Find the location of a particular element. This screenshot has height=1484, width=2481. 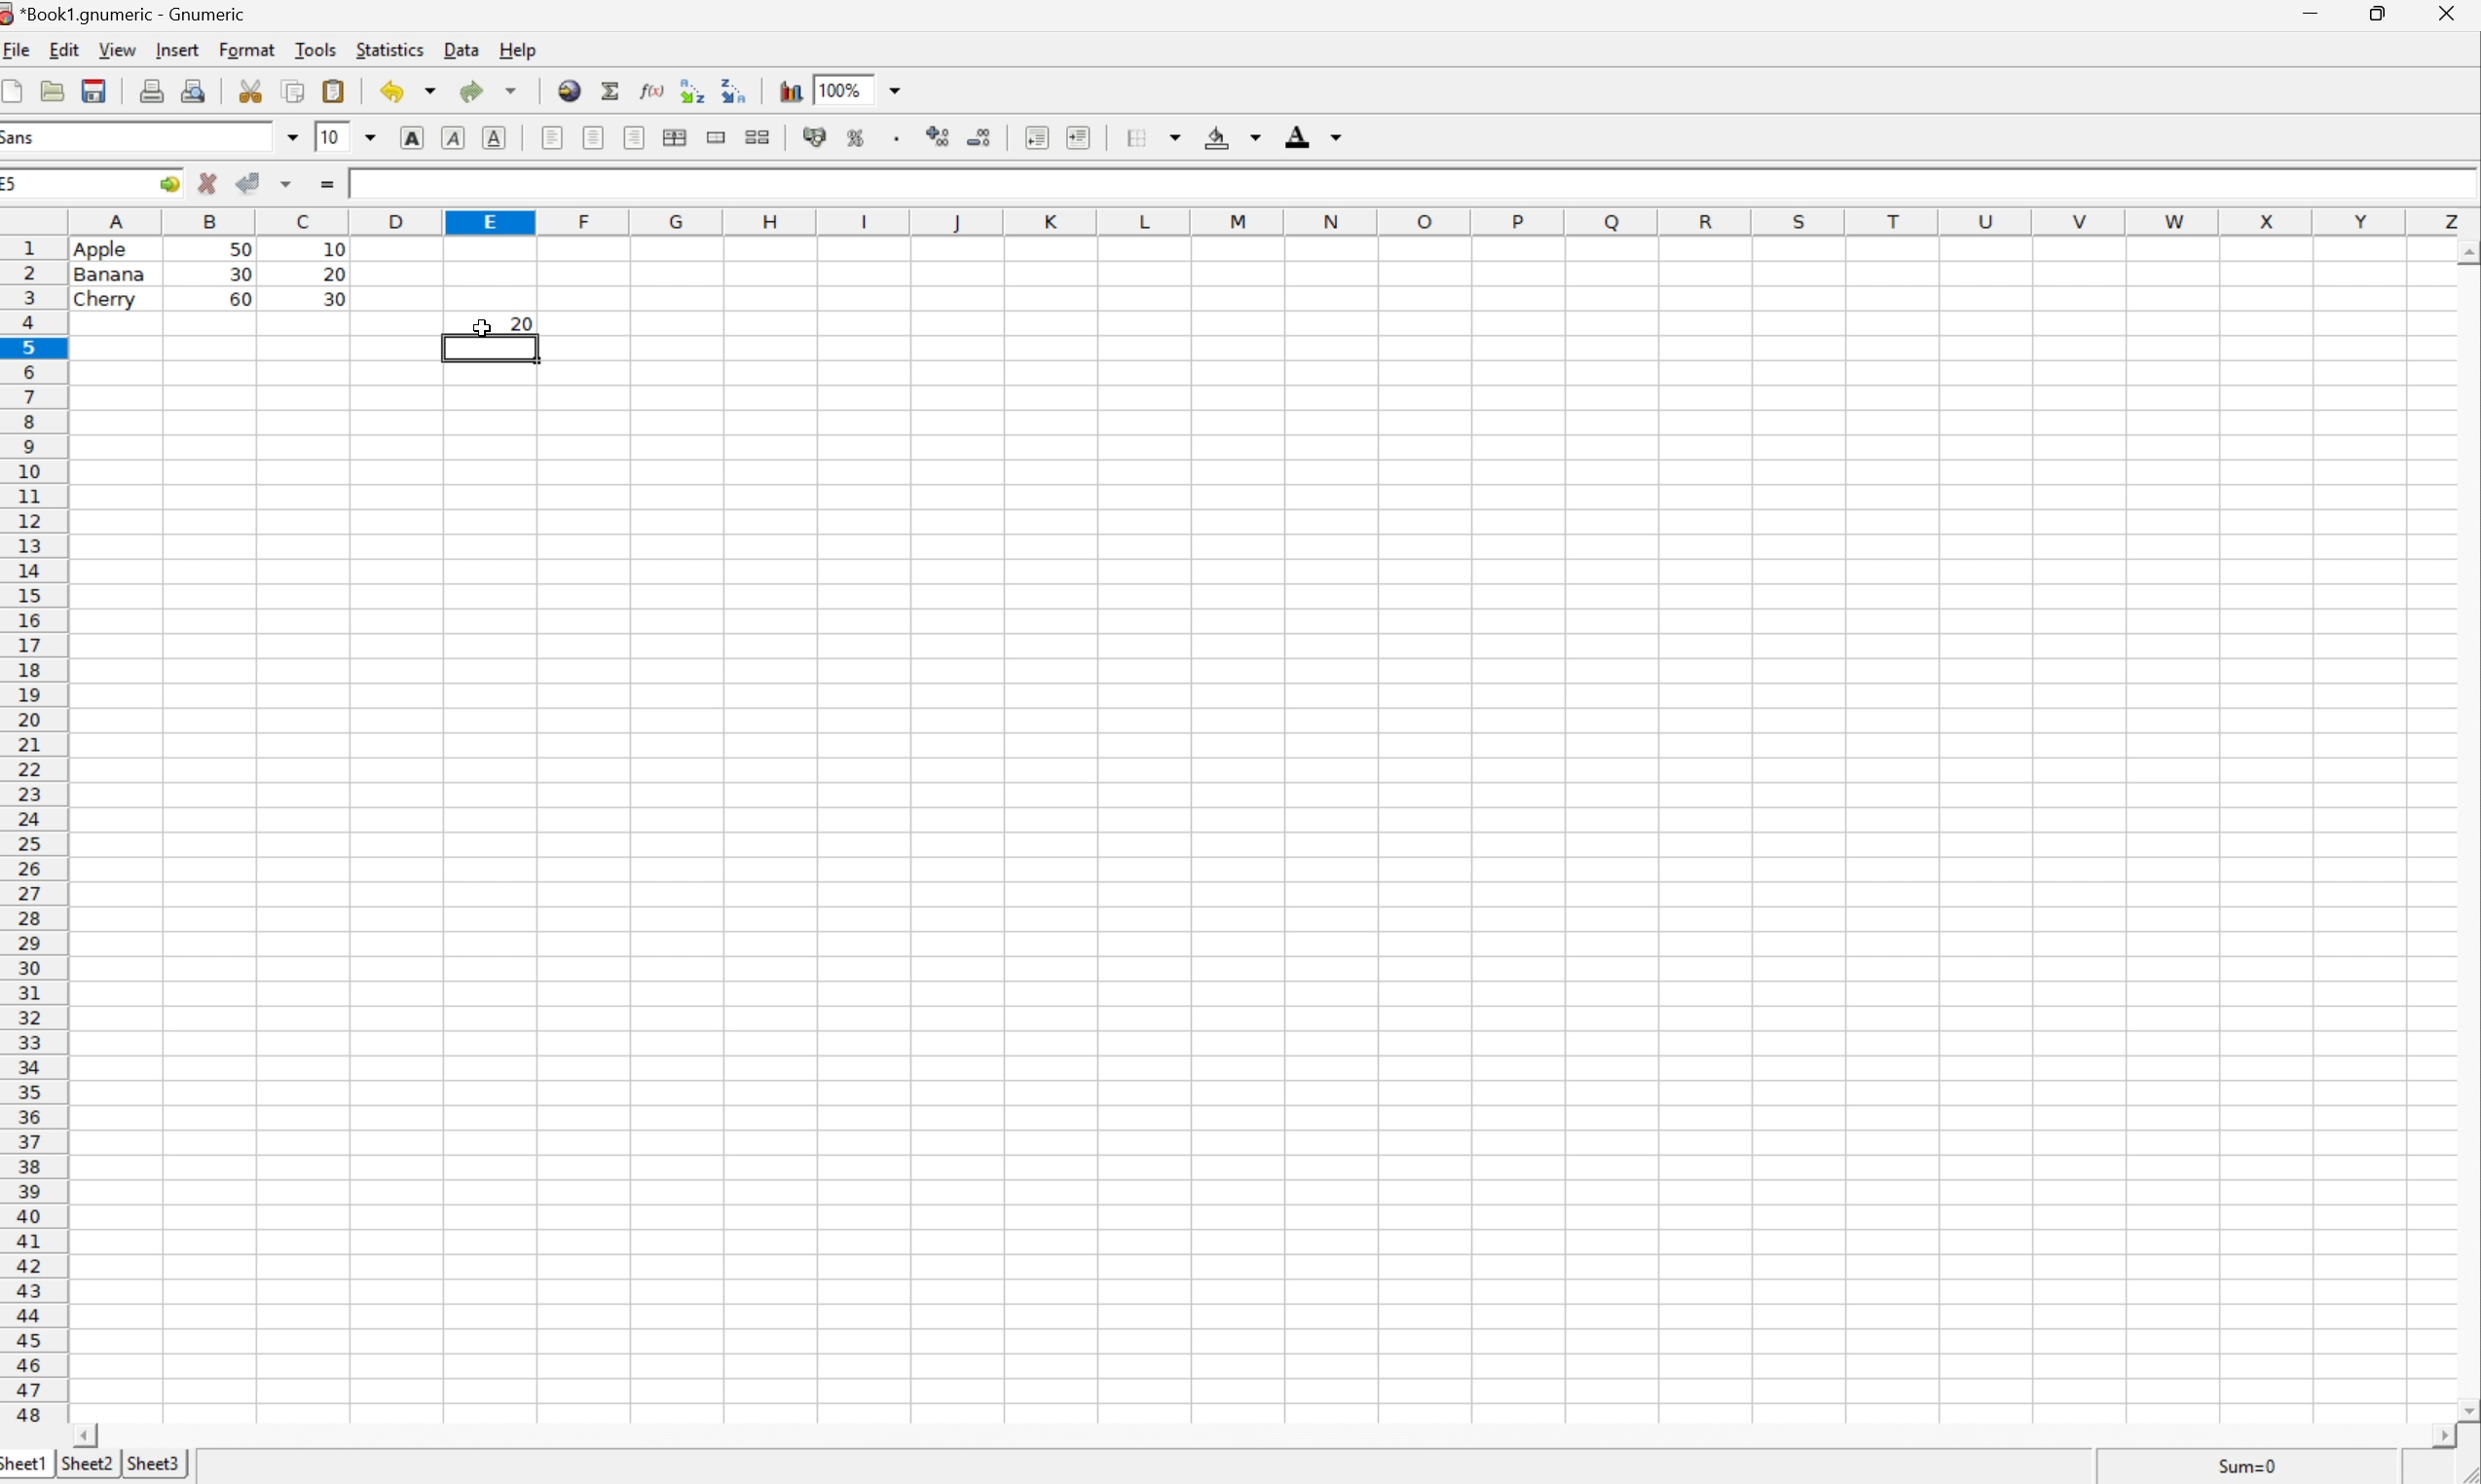

format selection as accounting is located at coordinates (816, 137).